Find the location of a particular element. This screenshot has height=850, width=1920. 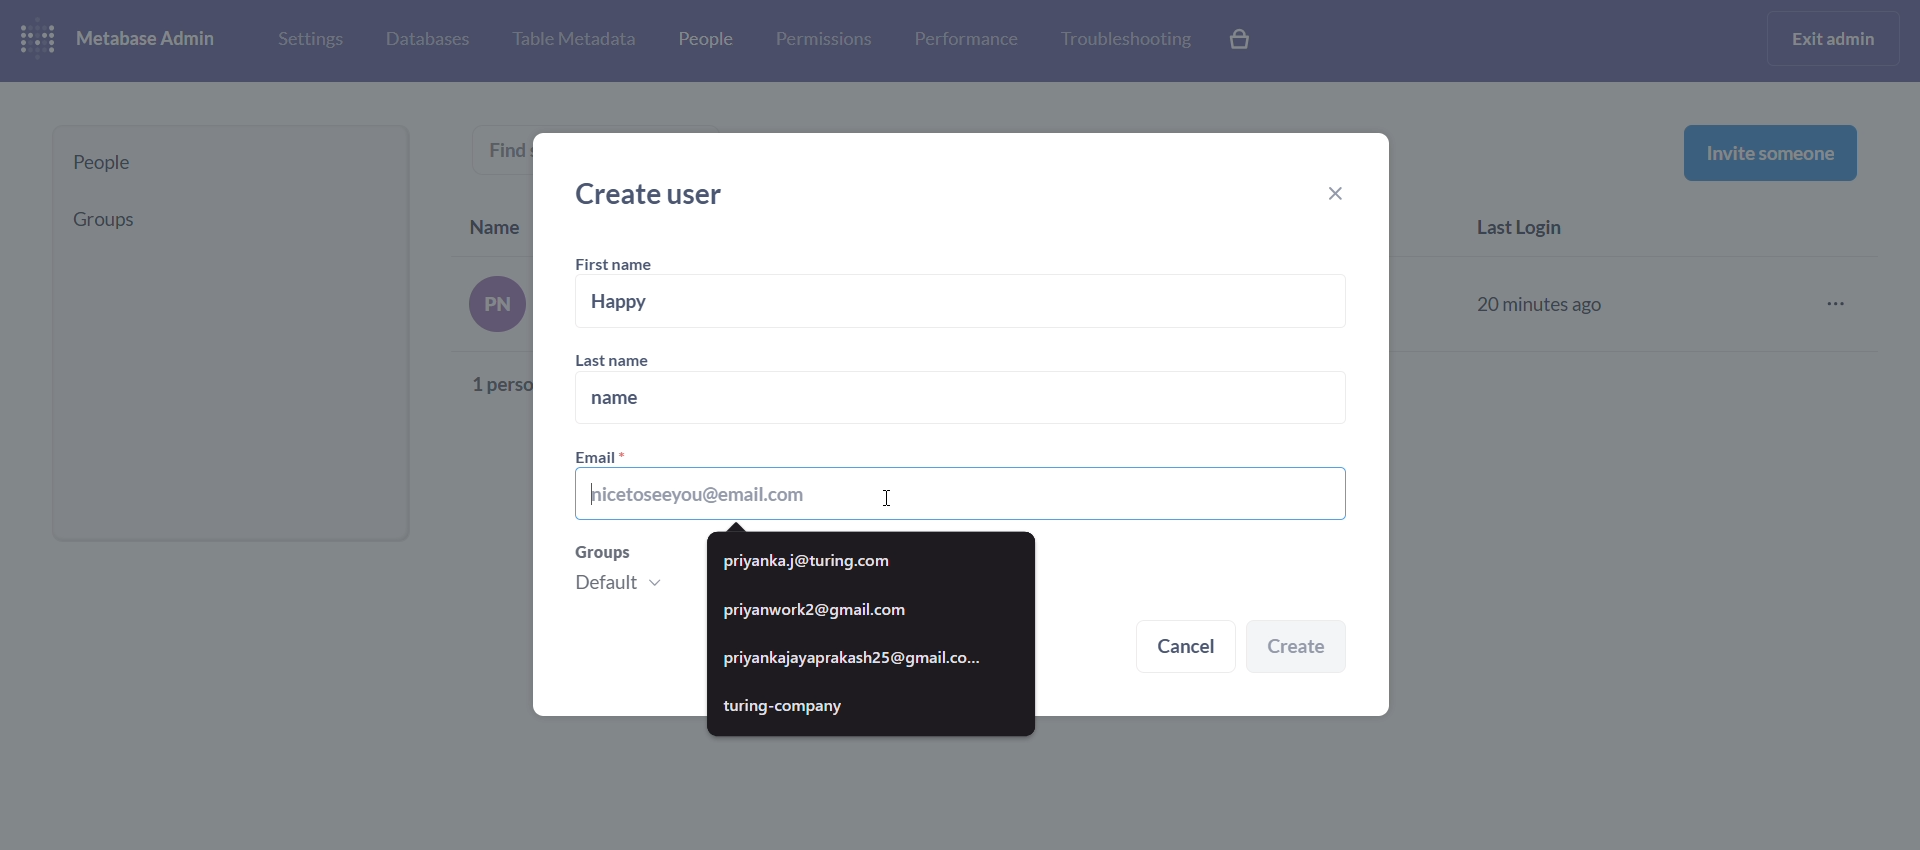

people is located at coordinates (703, 43).